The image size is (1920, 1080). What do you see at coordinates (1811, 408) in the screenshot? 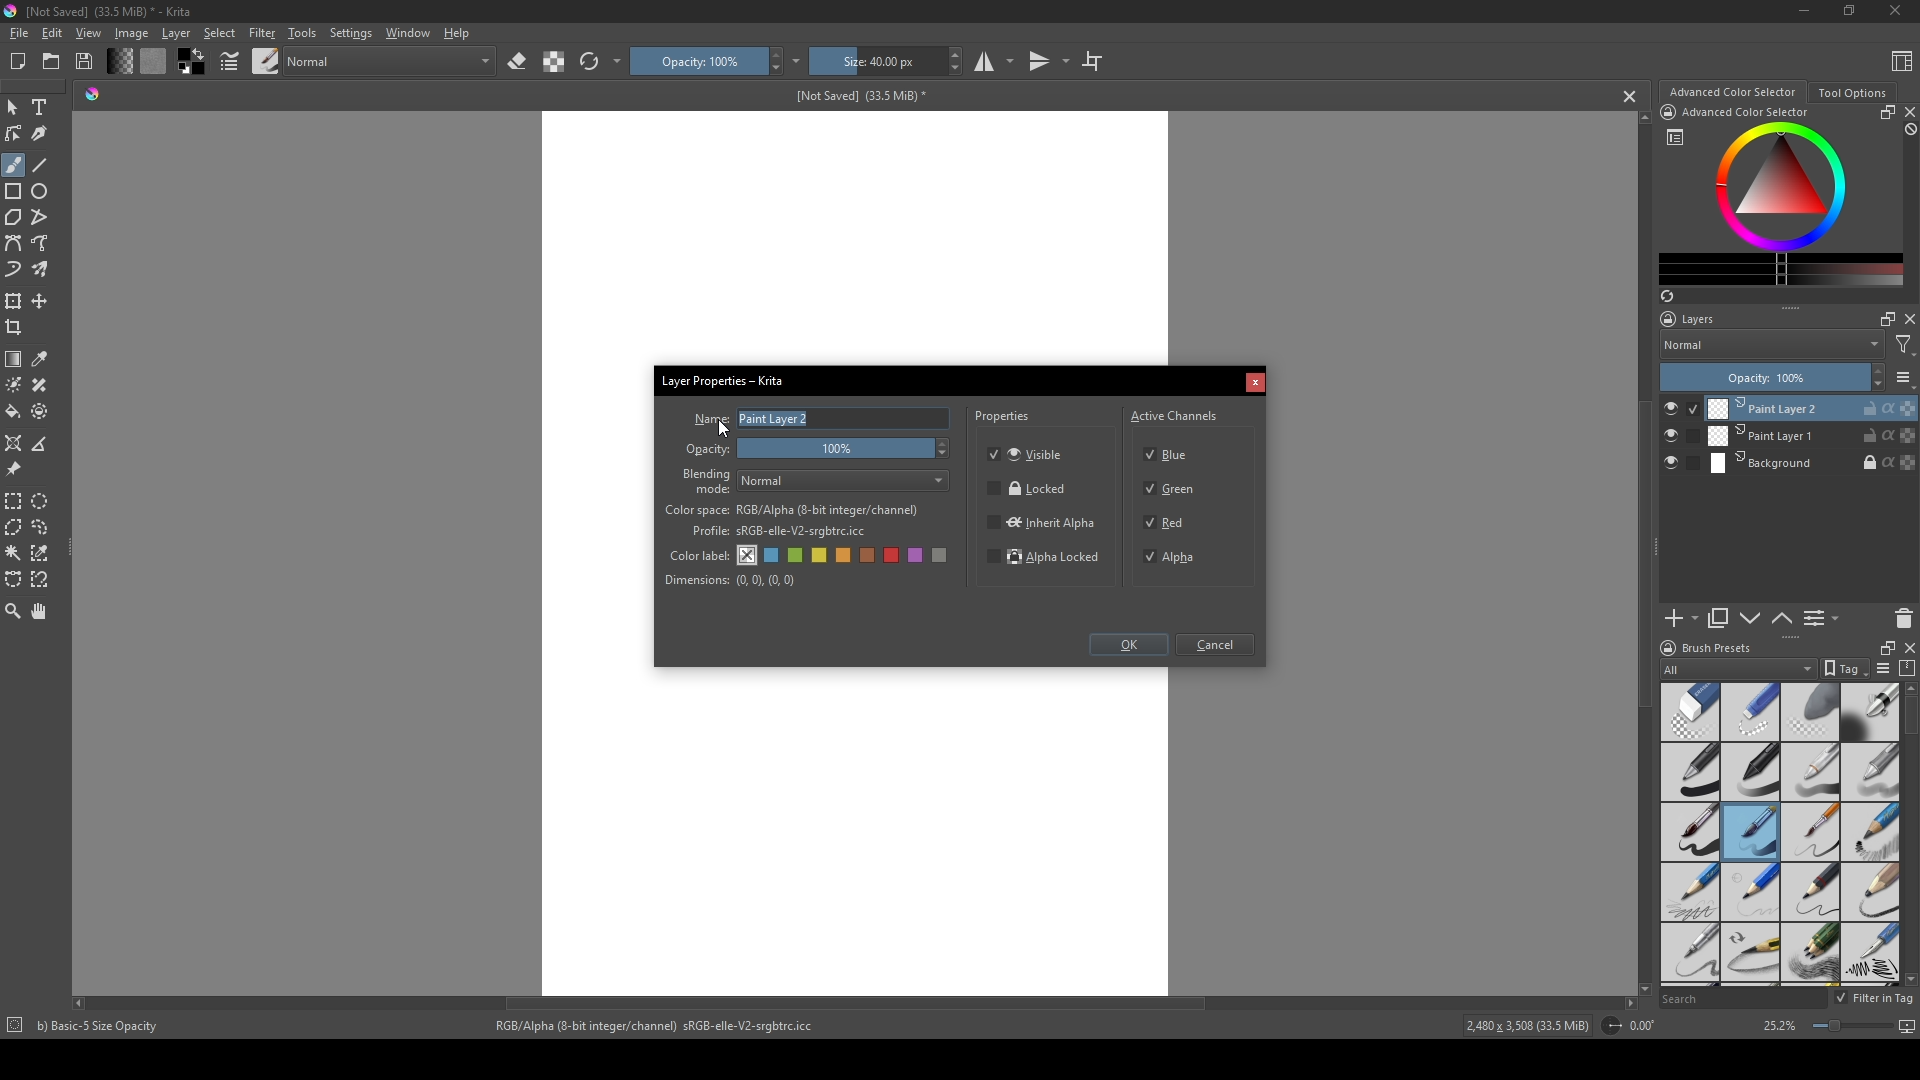
I see `Print Layer 2` at bounding box center [1811, 408].